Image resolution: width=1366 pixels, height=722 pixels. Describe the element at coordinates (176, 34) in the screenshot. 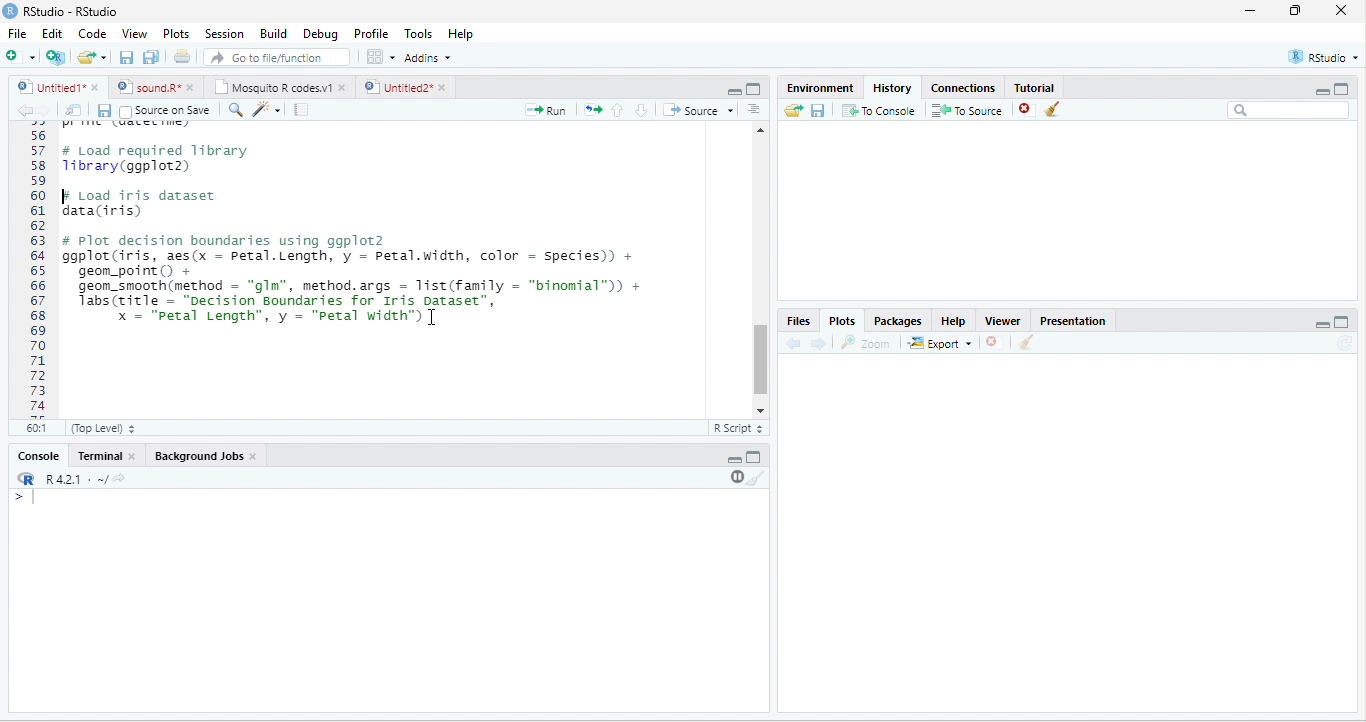

I see `Plots` at that location.